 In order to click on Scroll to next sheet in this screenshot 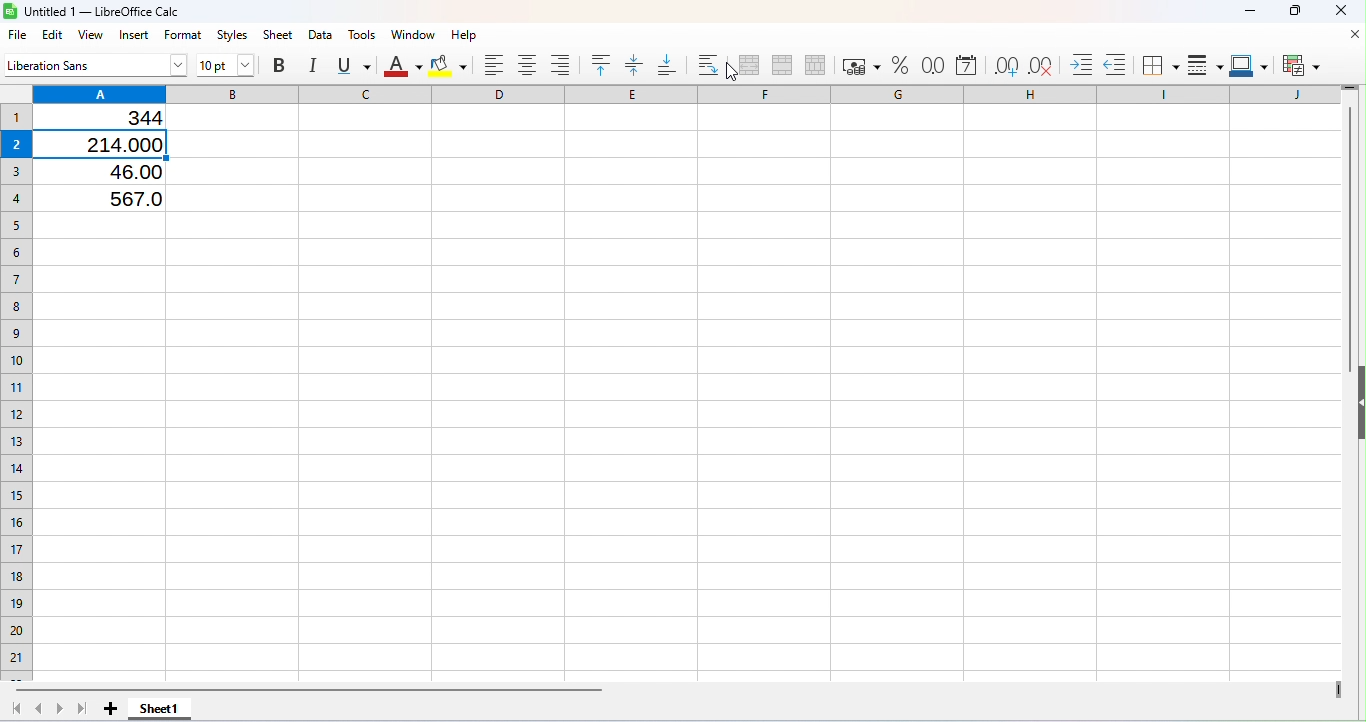, I will do `click(61, 708)`.